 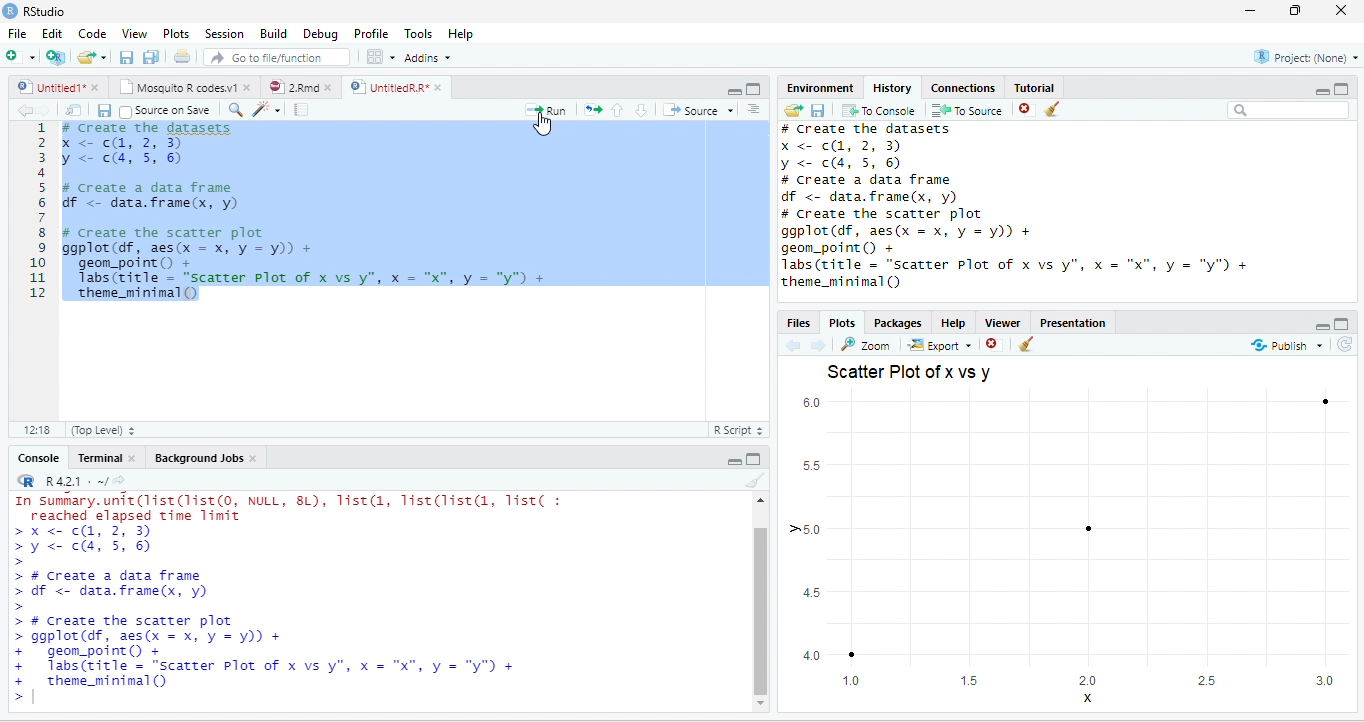 I want to click on Save current document, so click(x=104, y=111).